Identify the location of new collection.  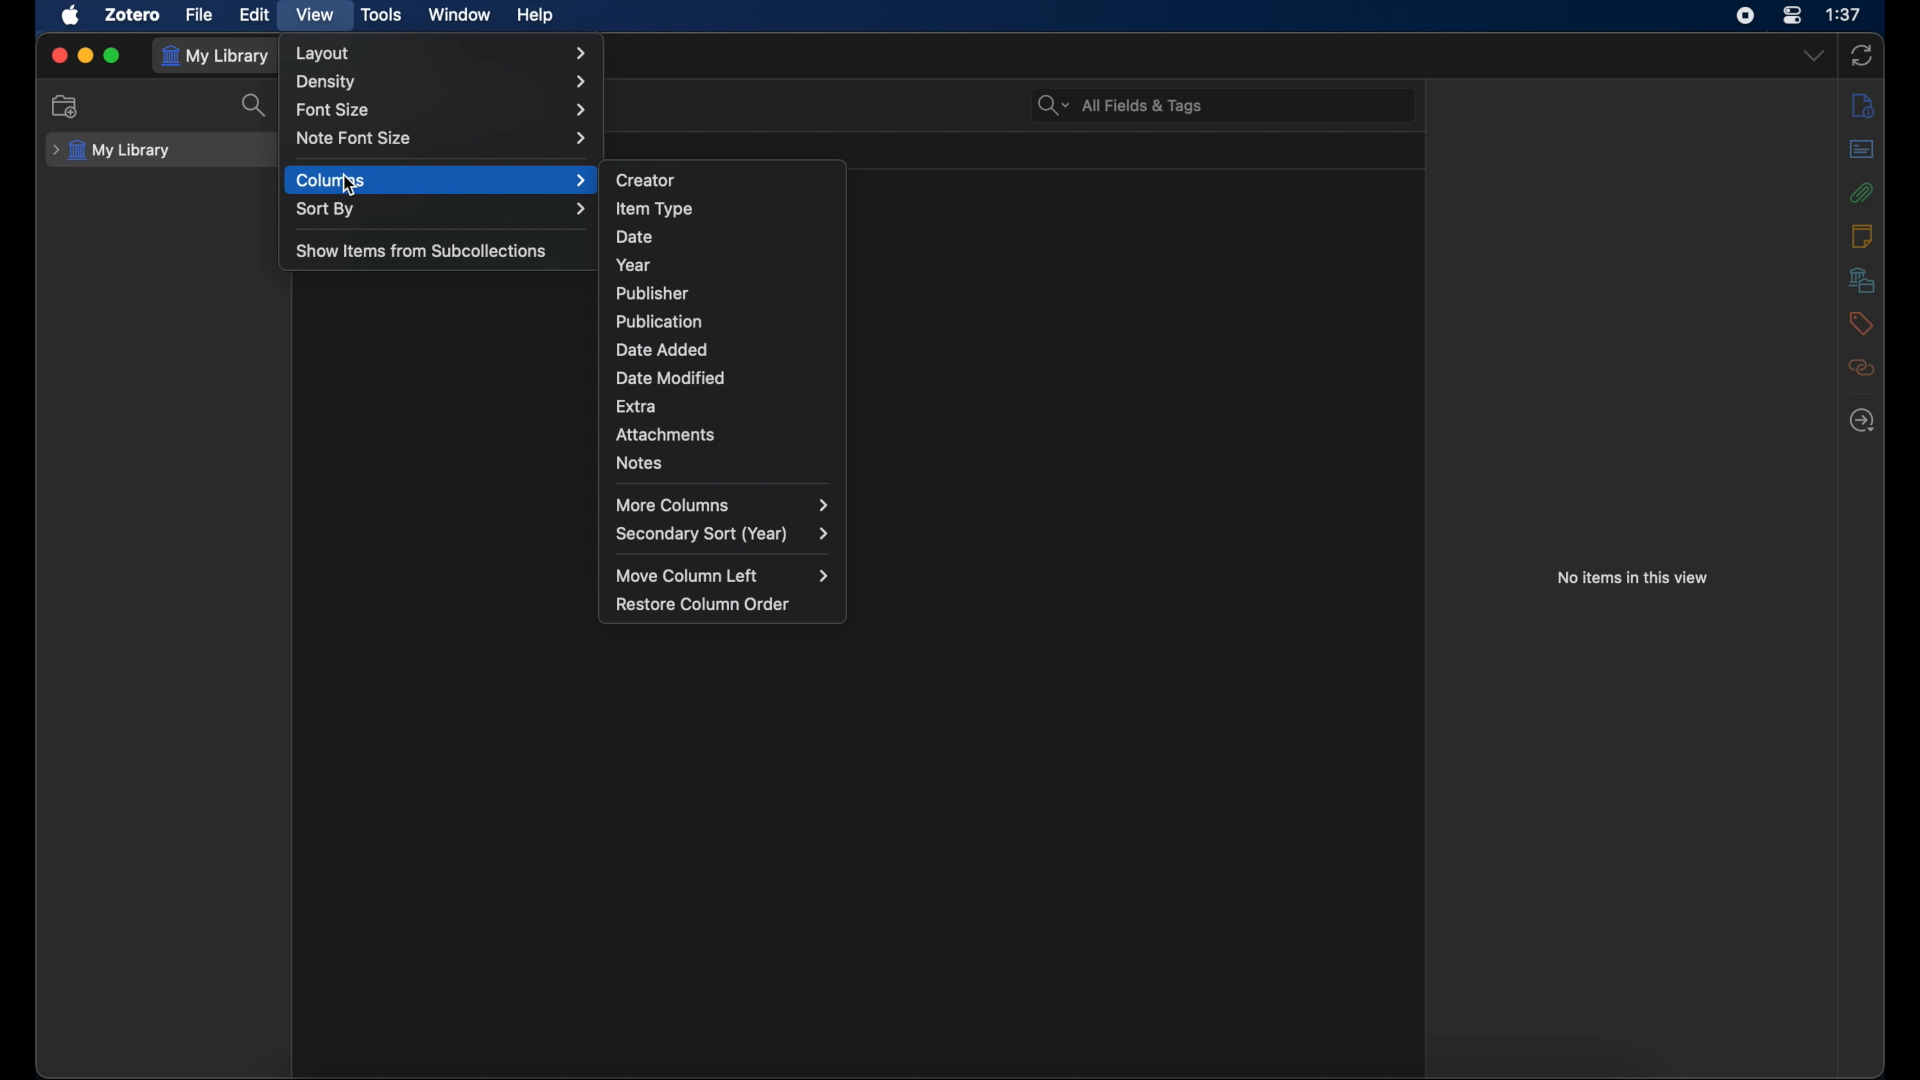
(67, 106).